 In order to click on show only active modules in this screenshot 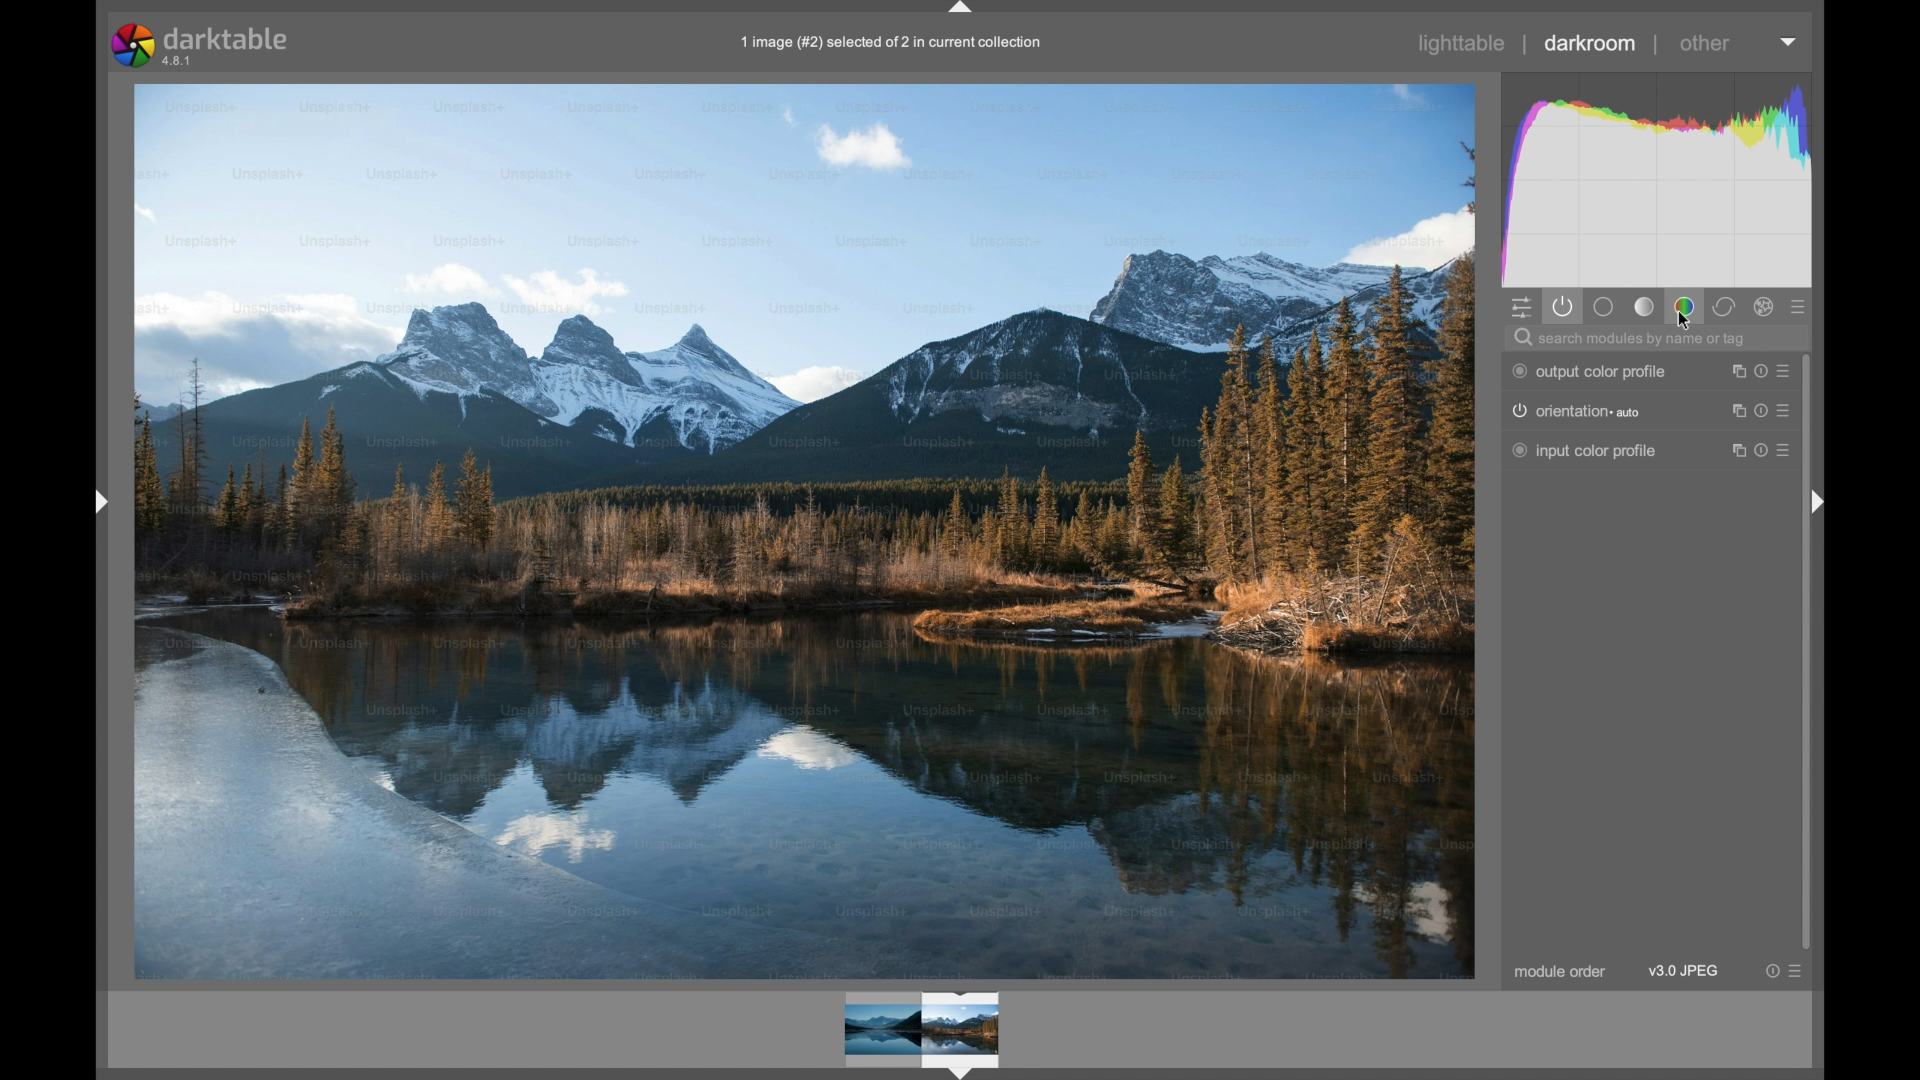, I will do `click(1565, 308)`.